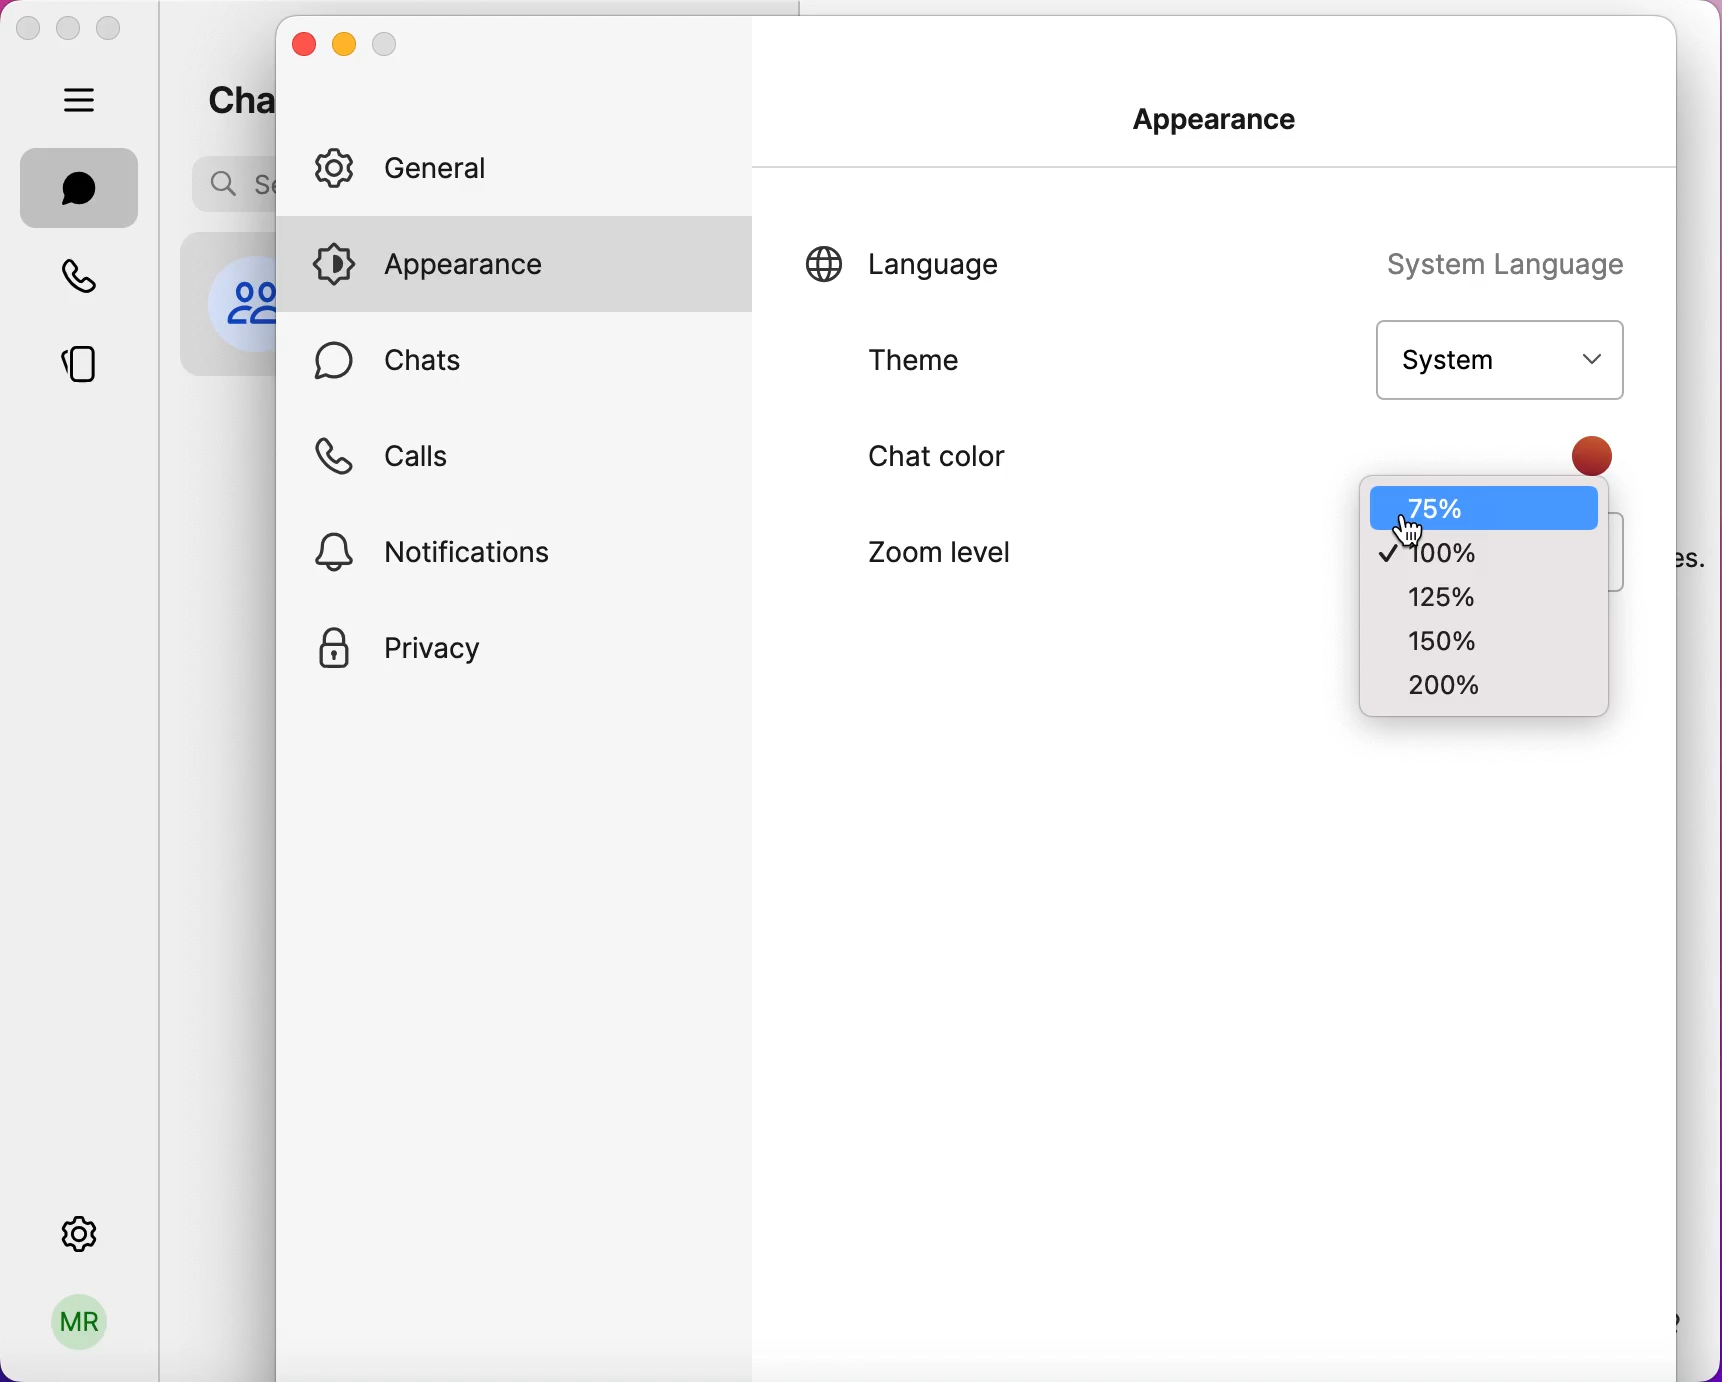  What do you see at coordinates (957, 462) in the screenshot?
I see `chat color` at bounding box center [957, 462].